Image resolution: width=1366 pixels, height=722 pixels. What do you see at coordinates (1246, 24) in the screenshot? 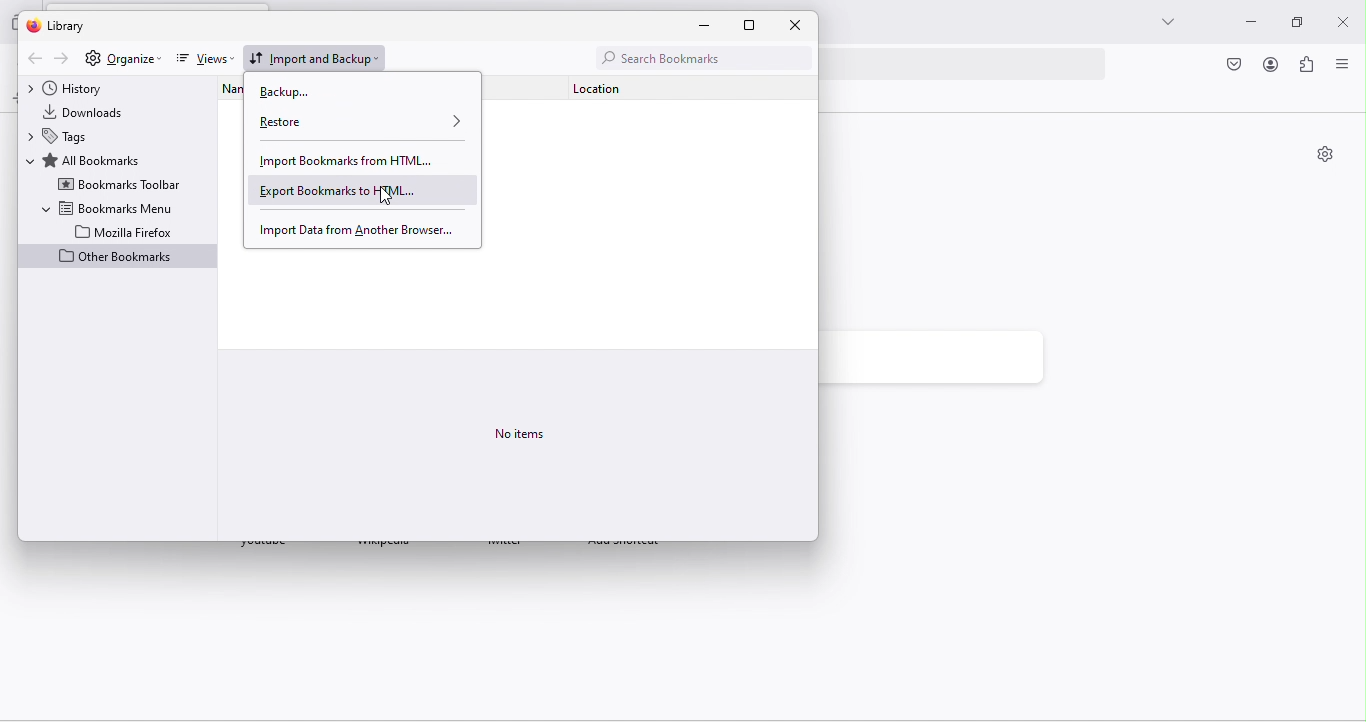
I see `minimize` at bounding box center [1246, 24].